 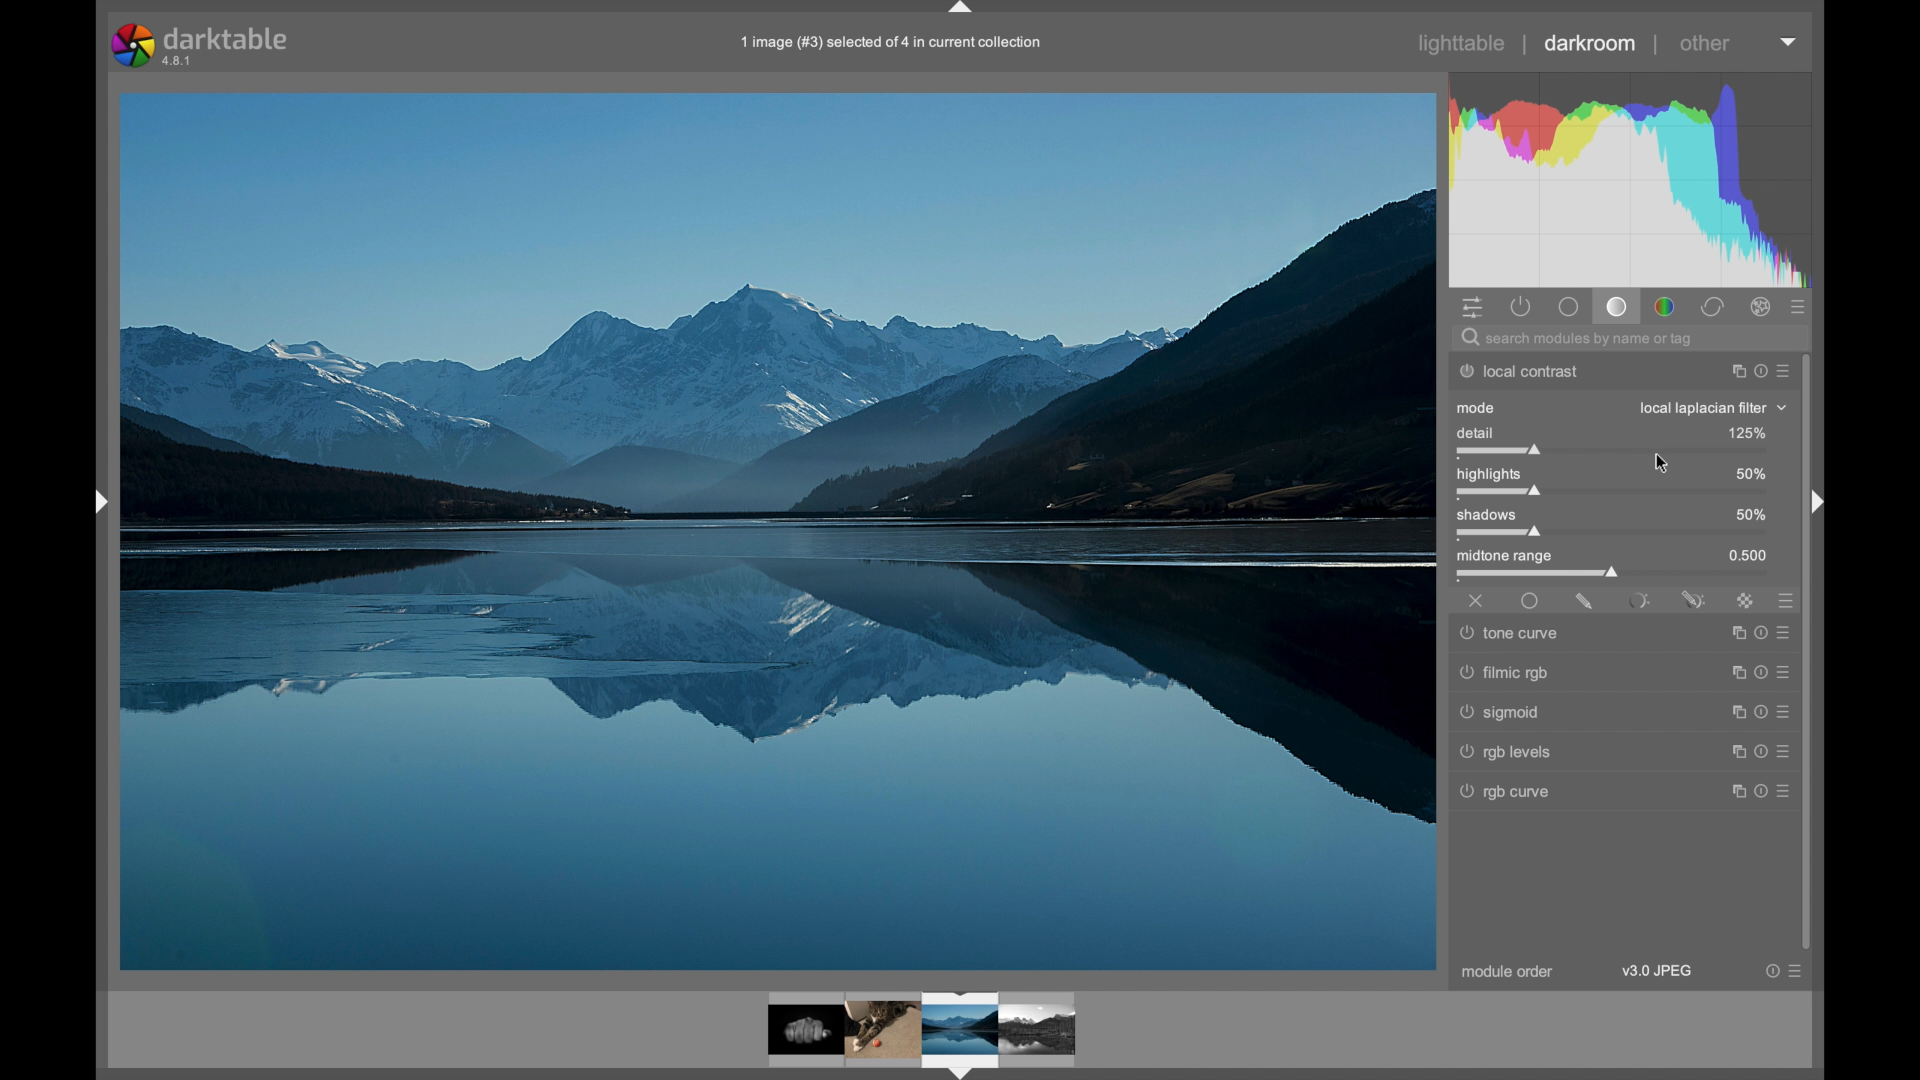 I want to click on darkroom, so click(x=1591, y=44).